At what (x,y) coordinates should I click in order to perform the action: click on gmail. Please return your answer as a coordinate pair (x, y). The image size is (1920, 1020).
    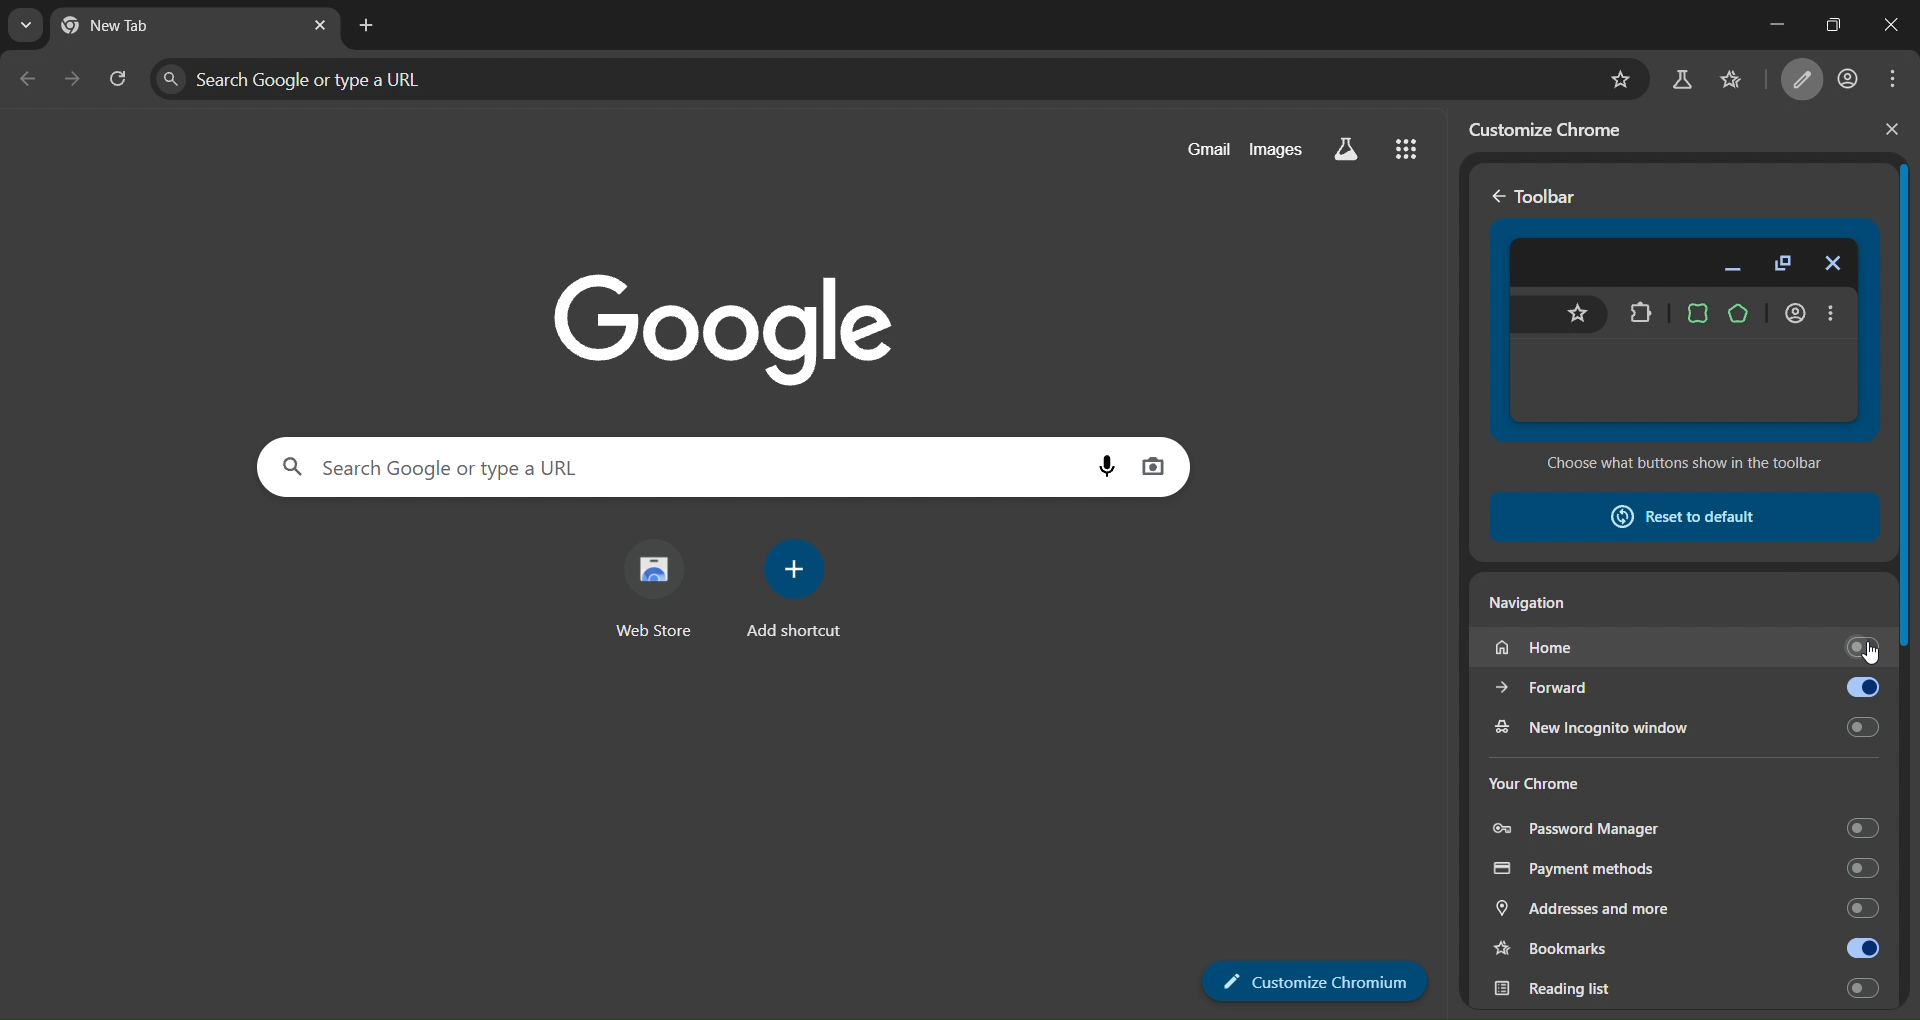
    Looking at the image, I should click on (1200, 148).